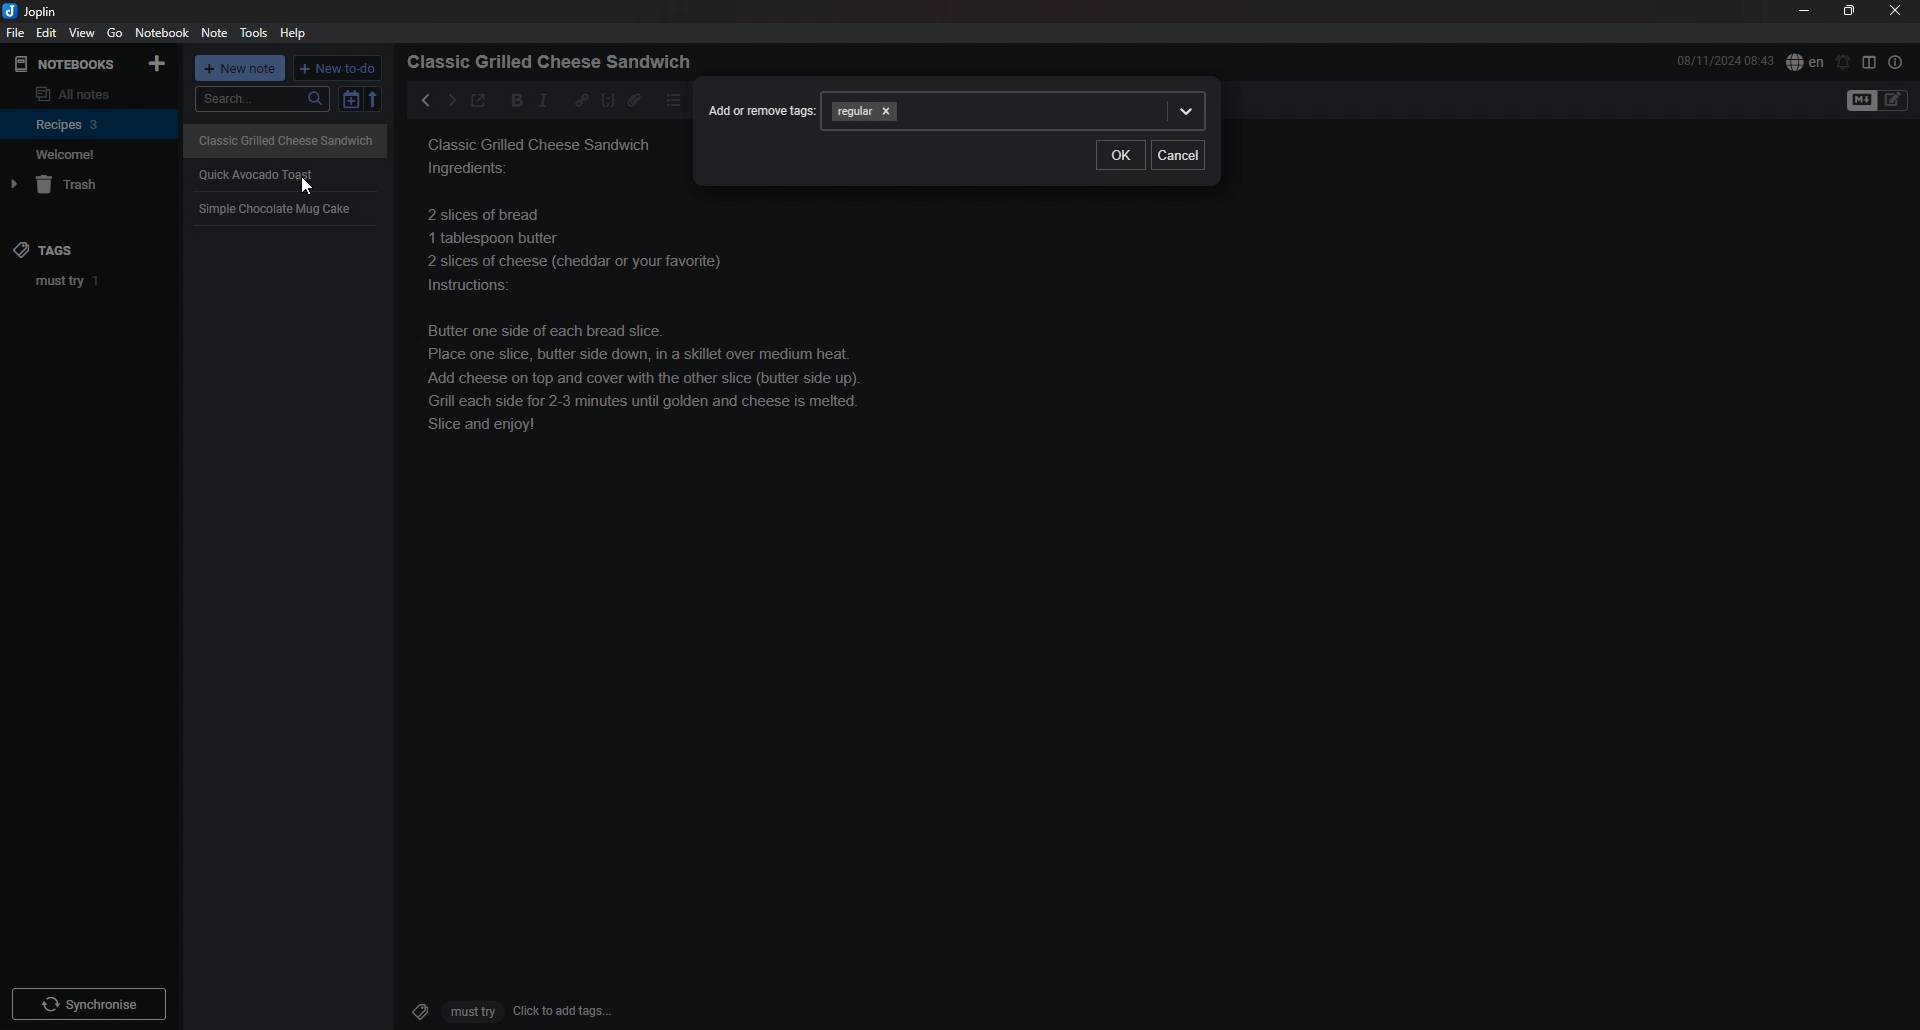 The height and width of the screenshot is (1030, 1920). Describe the element at coordinates (89, 1000) in the screenshot. I see `` at that location.